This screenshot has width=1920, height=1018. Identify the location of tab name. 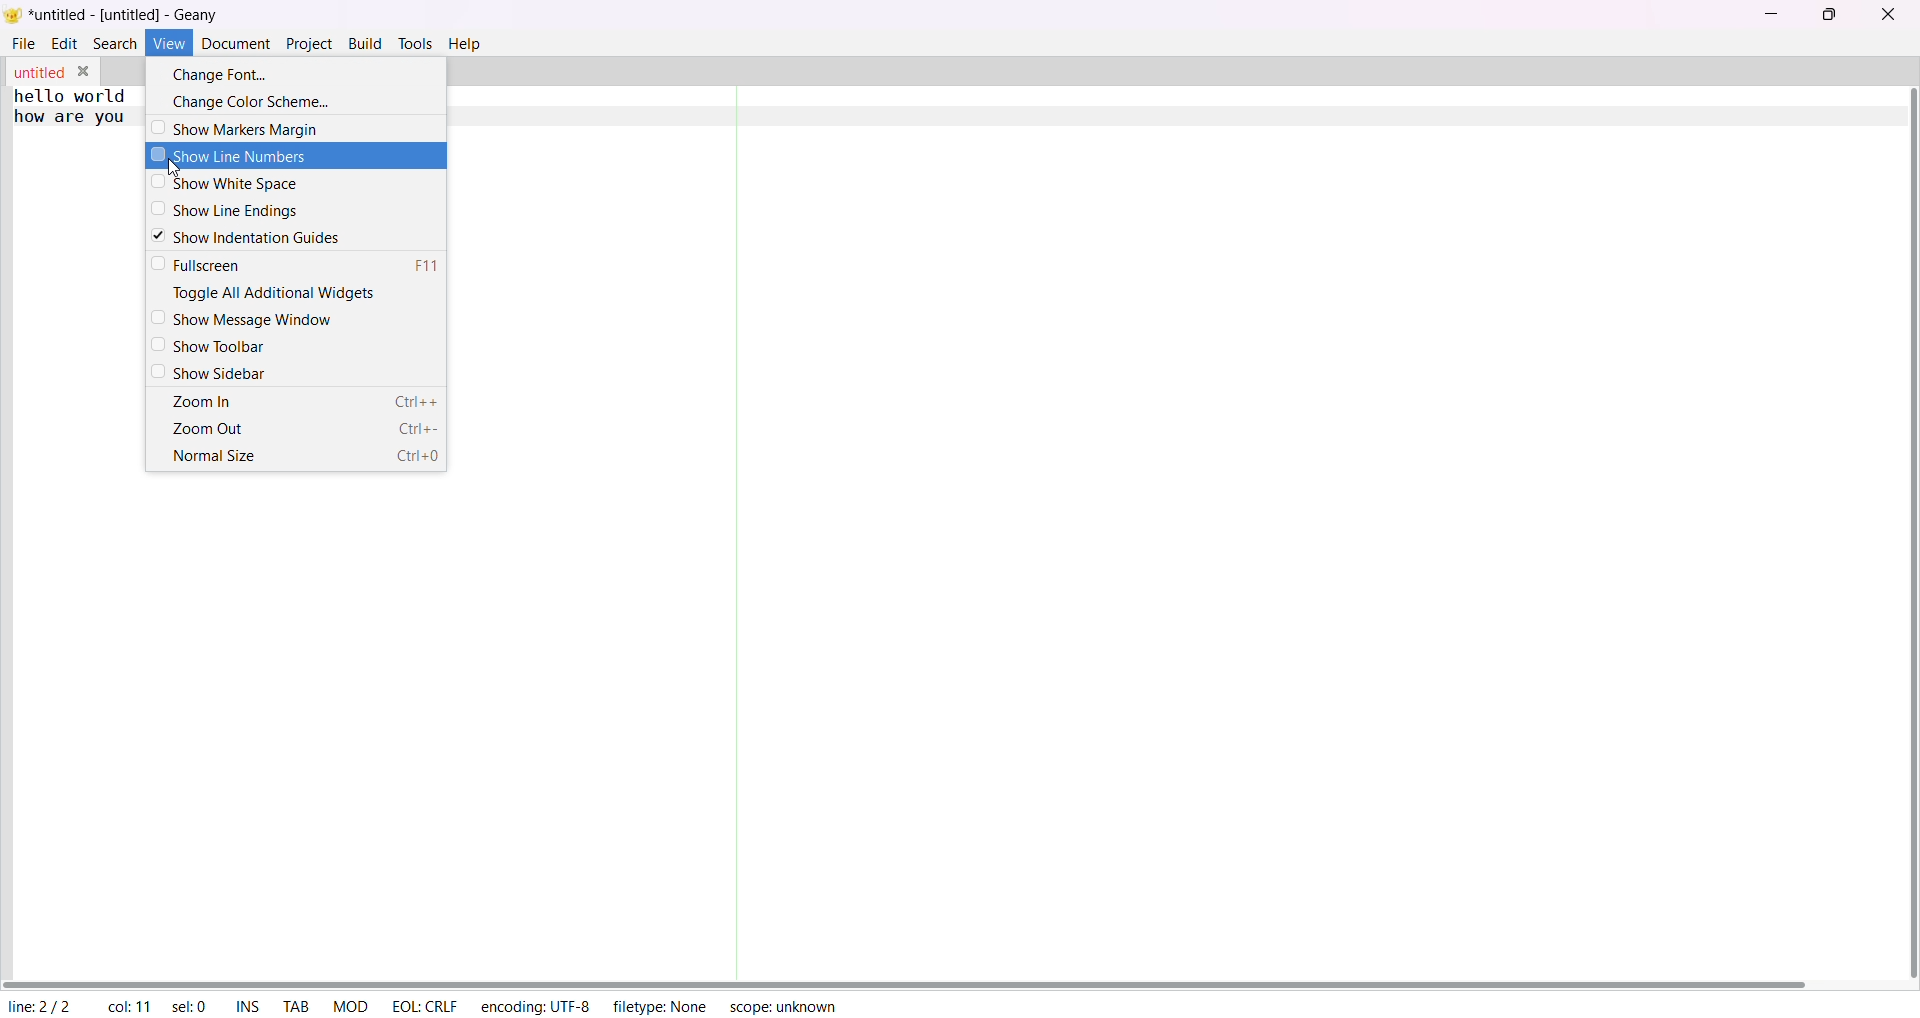
(38, 71).